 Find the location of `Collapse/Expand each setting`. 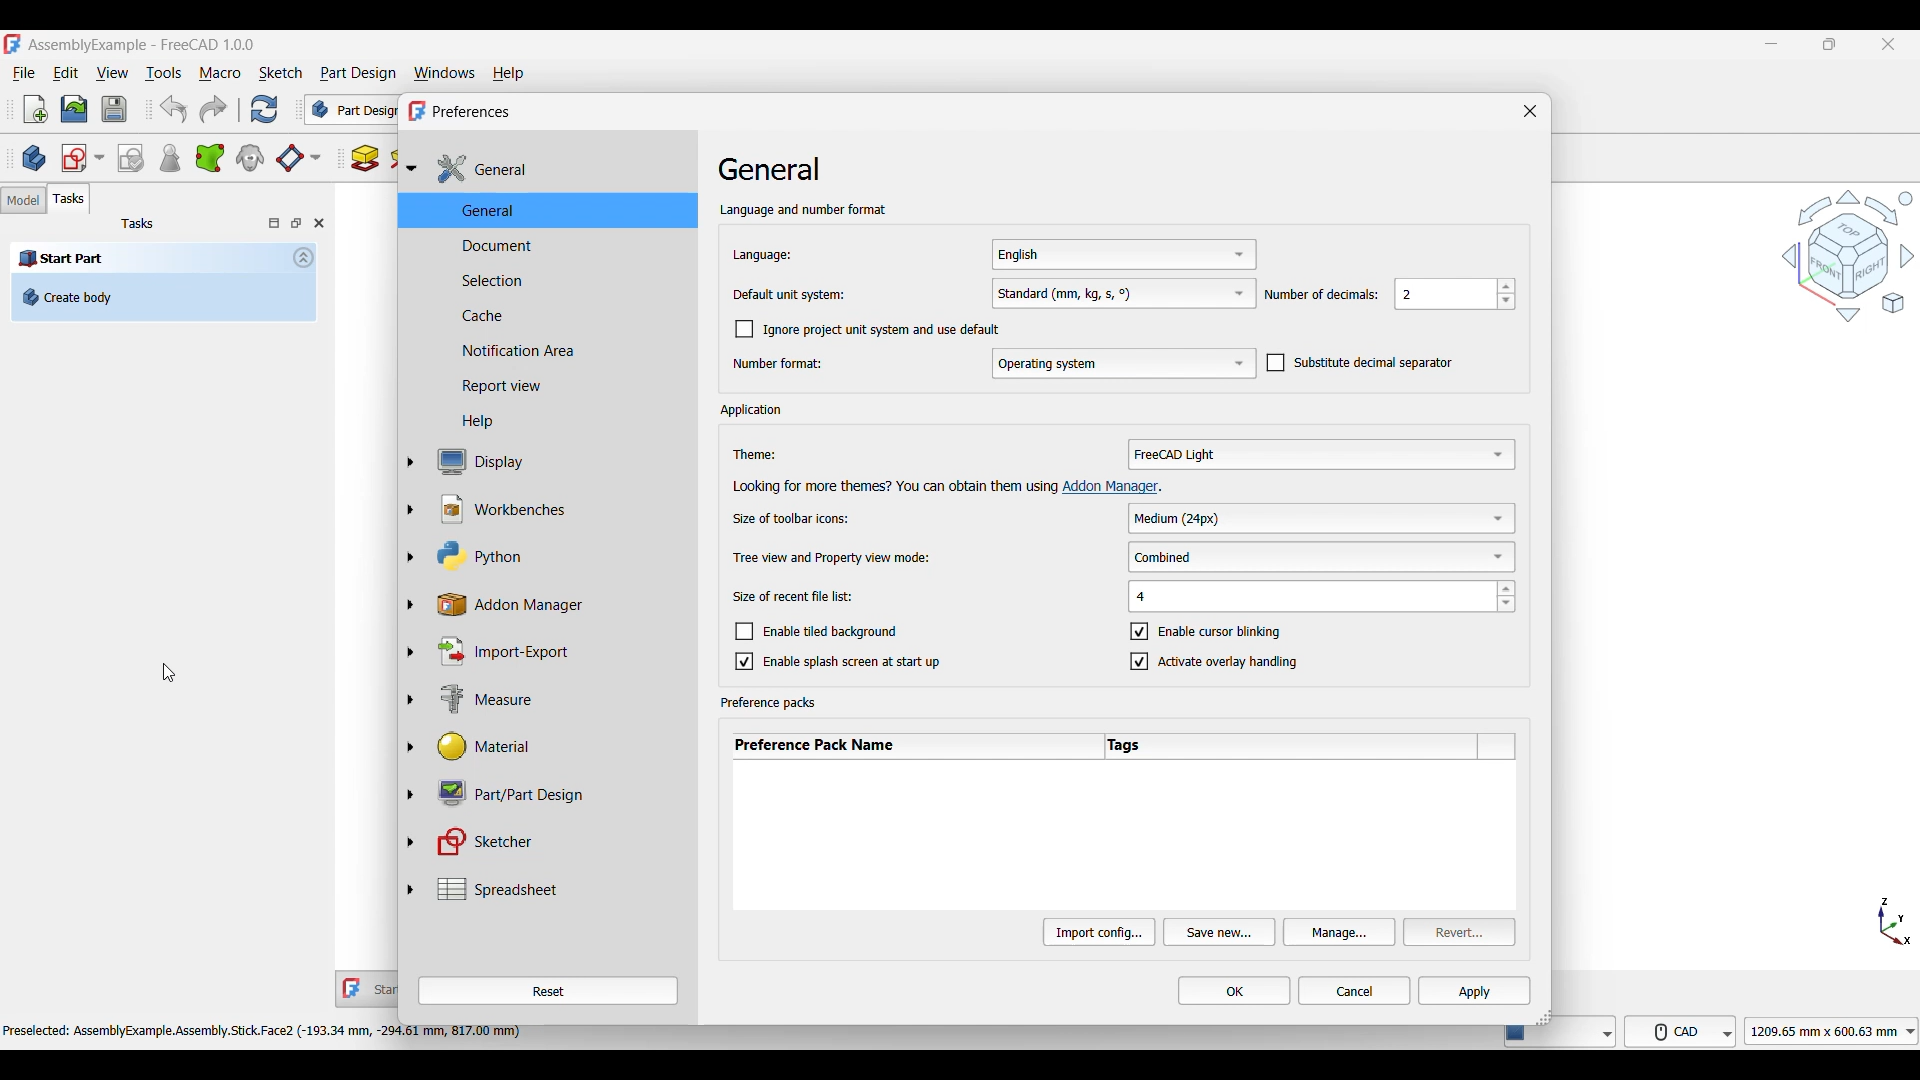

Collapse/Expand each setting is located at coordinates (408, 532).